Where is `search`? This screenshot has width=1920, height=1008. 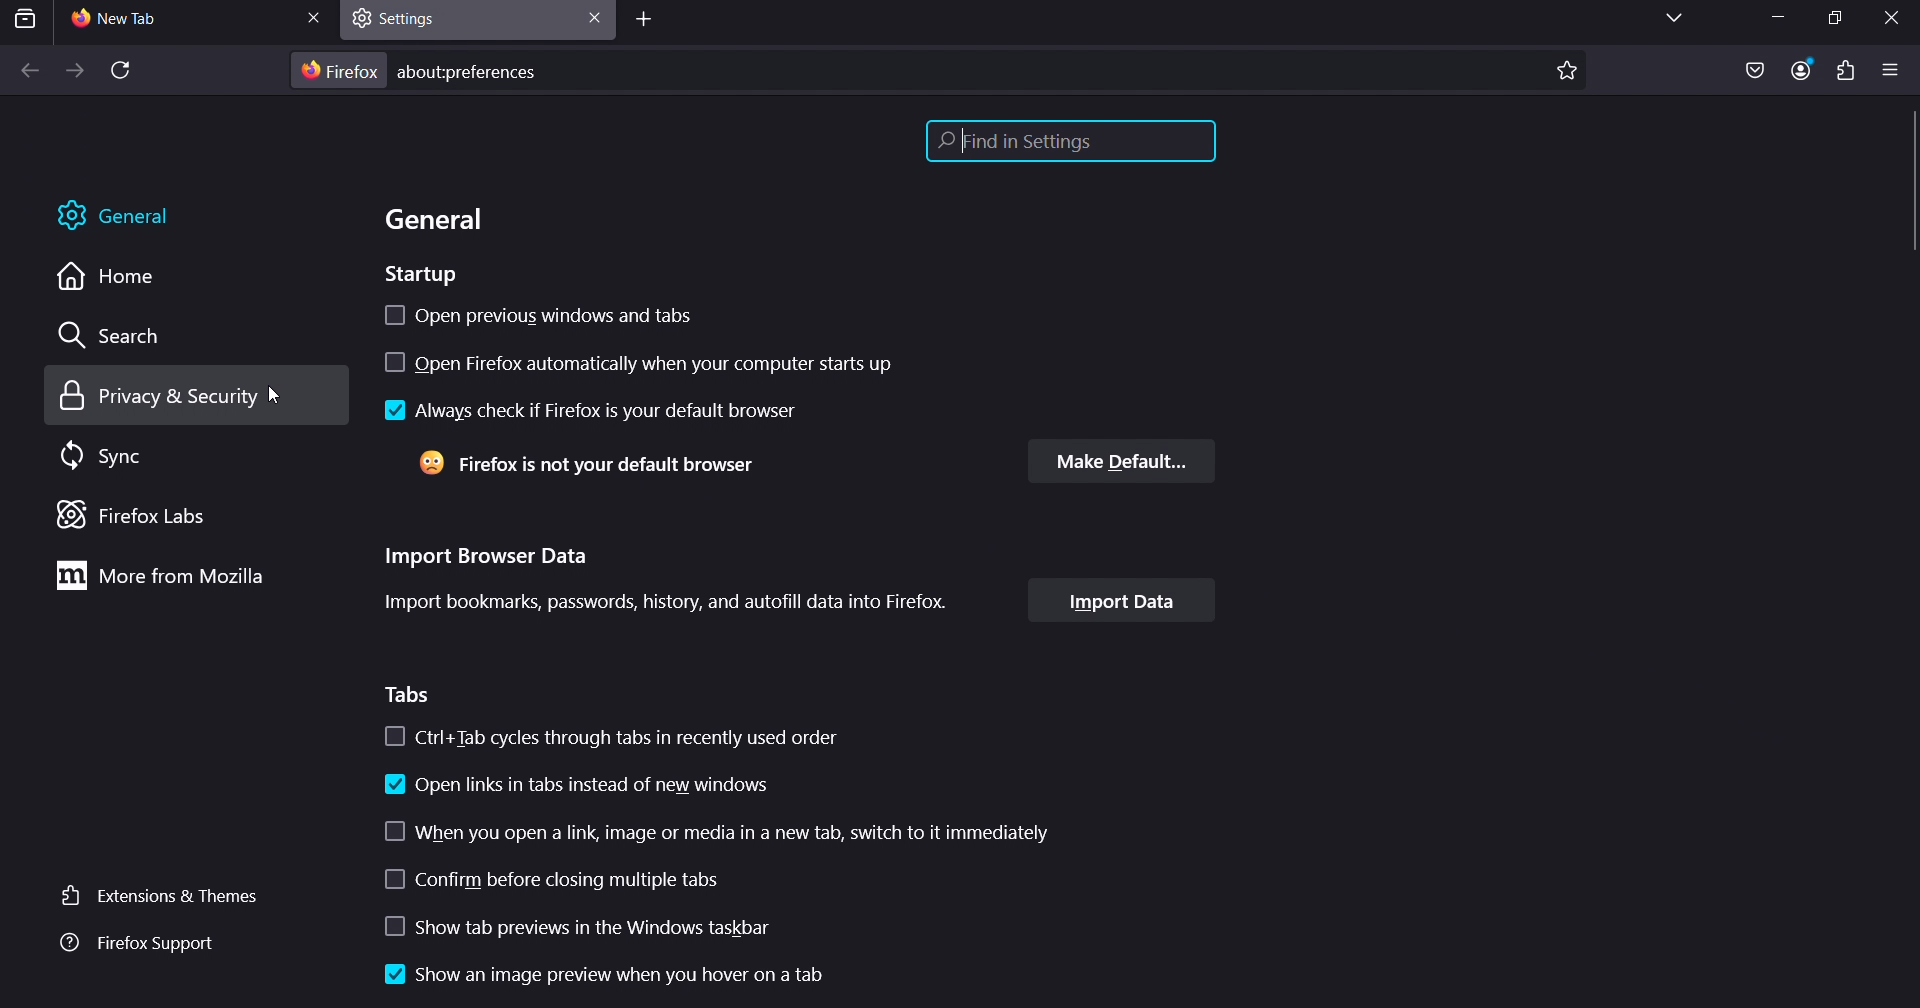 search is located at coordinates (120, 339).